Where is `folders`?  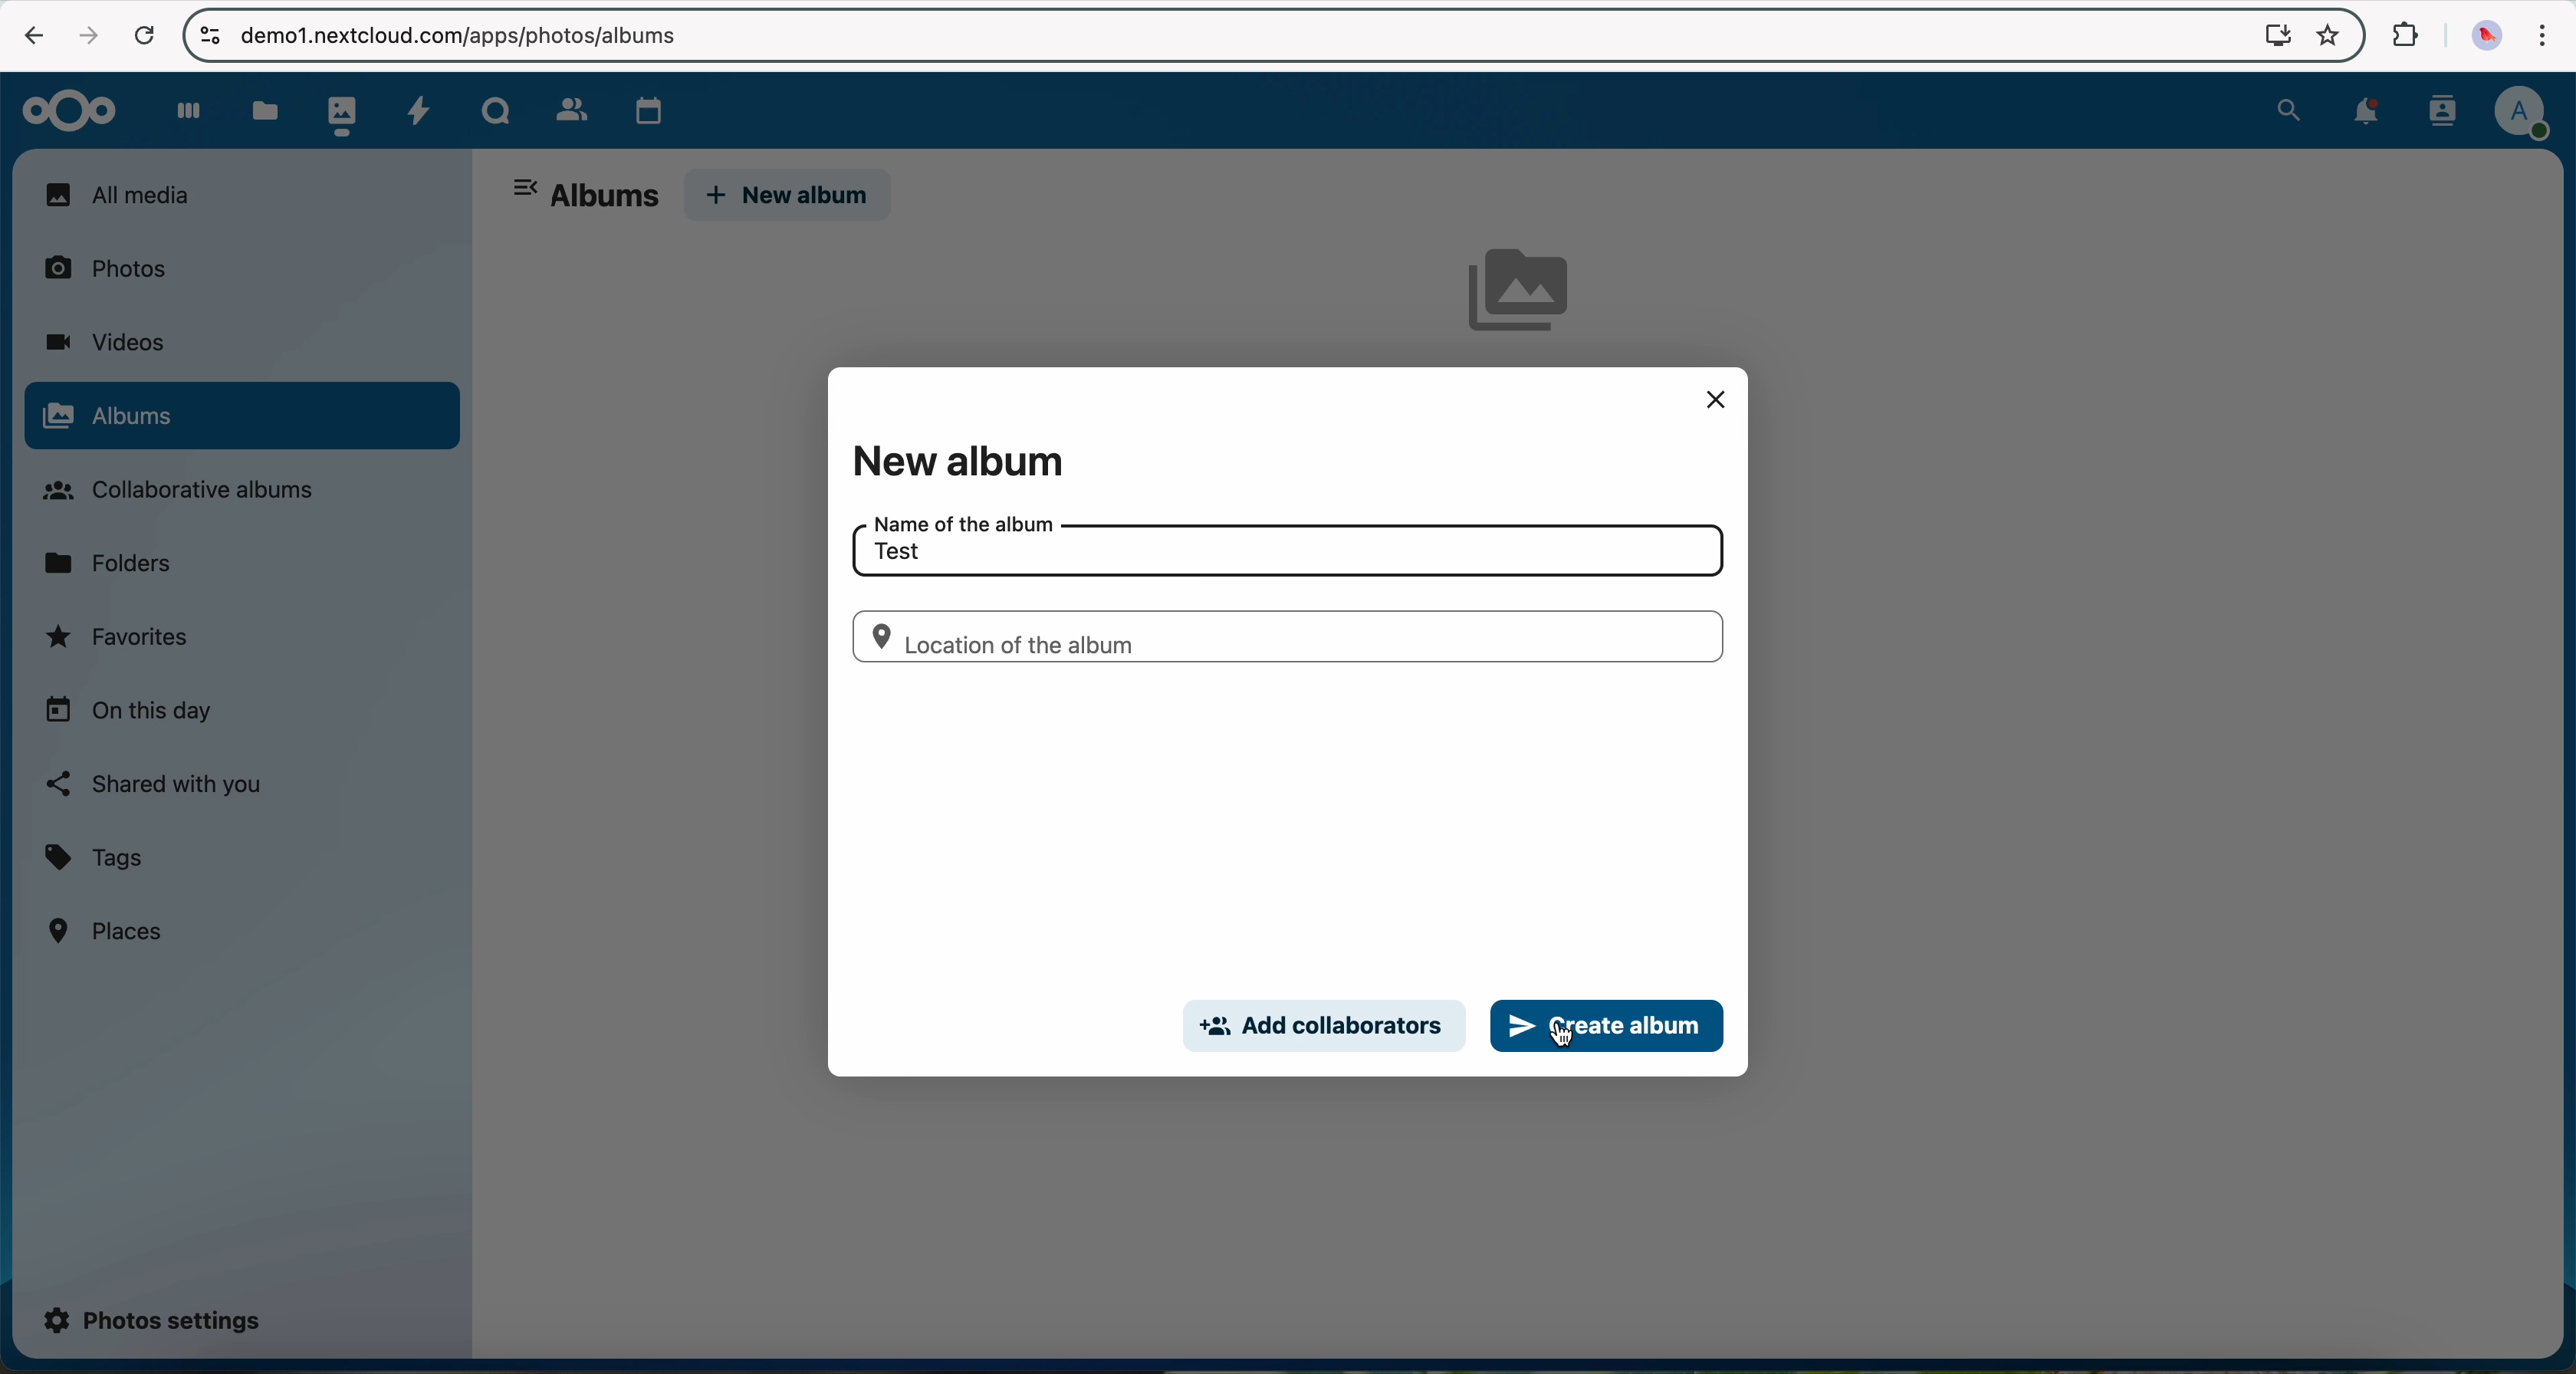
folders is located at coordinates (116, 561).